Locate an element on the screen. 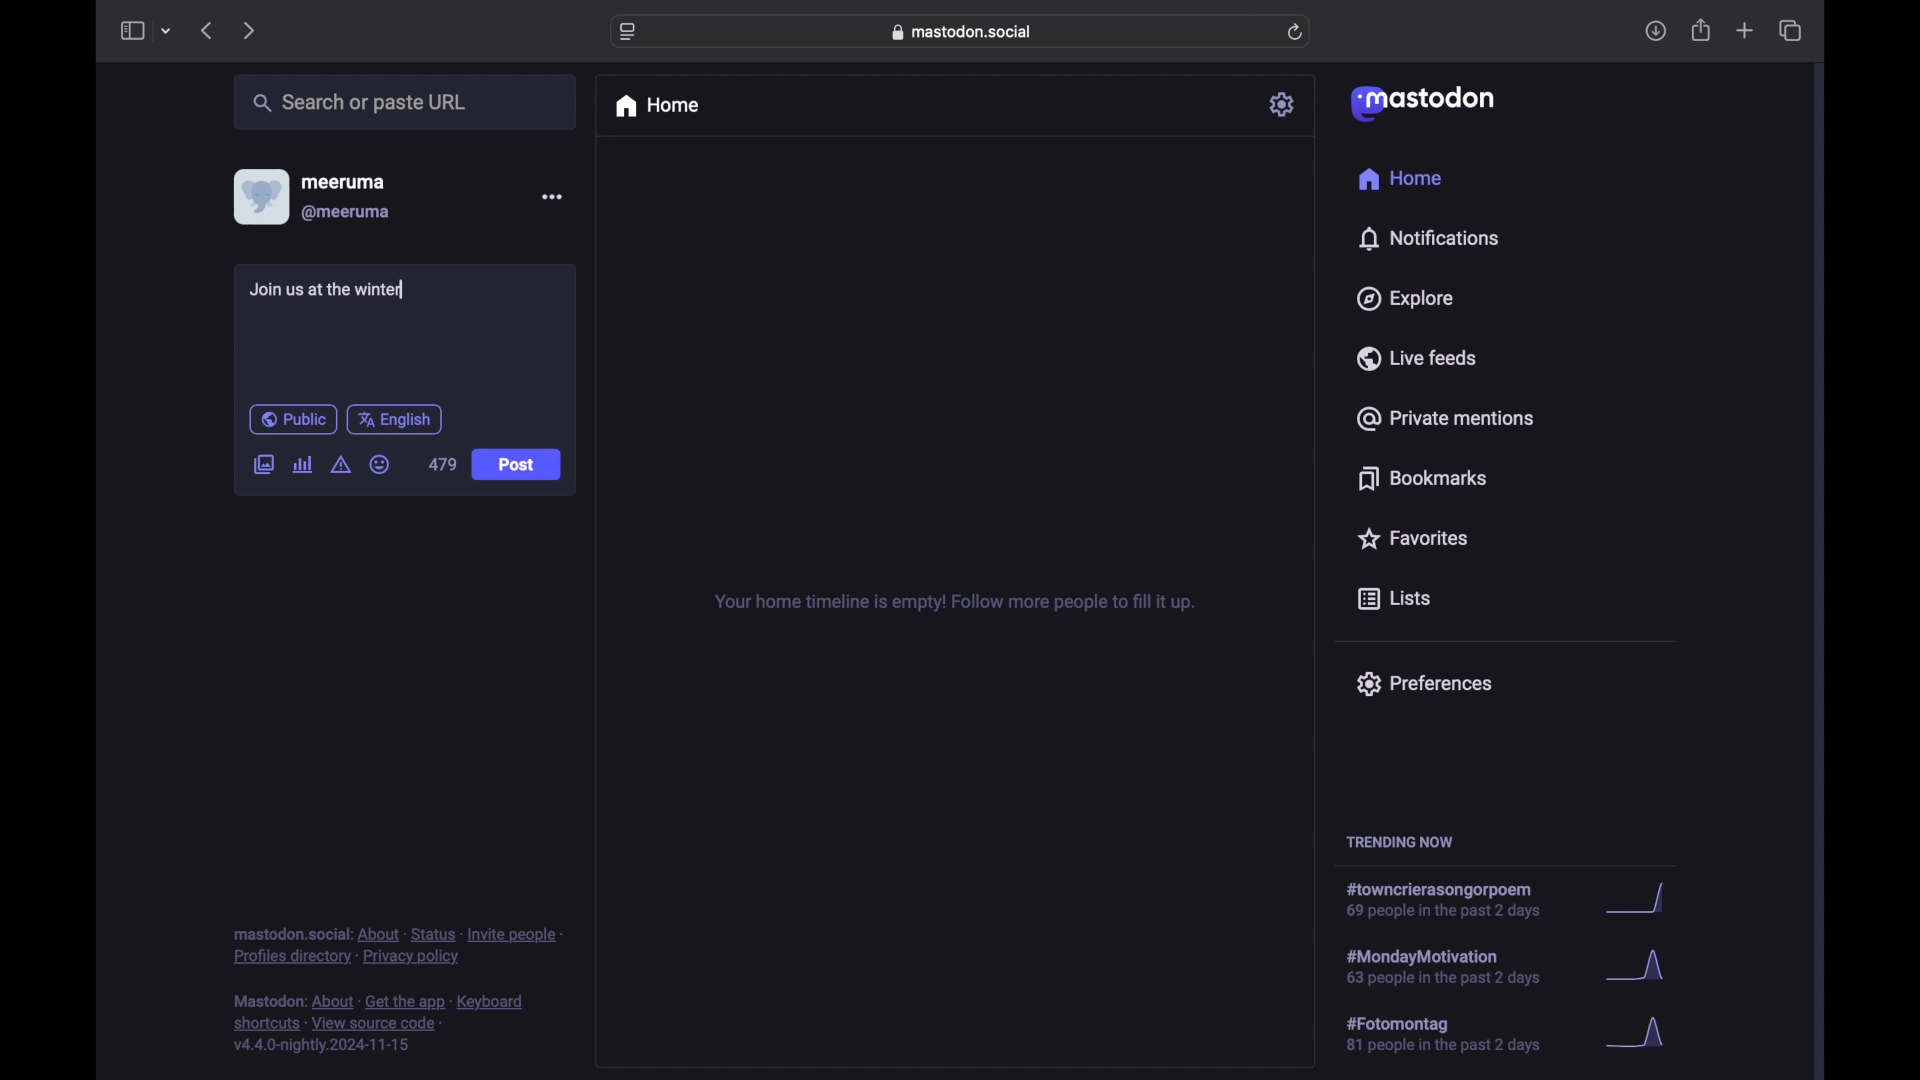 The width and height of the screenshot is (1920, 1080). download is located at coordinates (1656, 32).